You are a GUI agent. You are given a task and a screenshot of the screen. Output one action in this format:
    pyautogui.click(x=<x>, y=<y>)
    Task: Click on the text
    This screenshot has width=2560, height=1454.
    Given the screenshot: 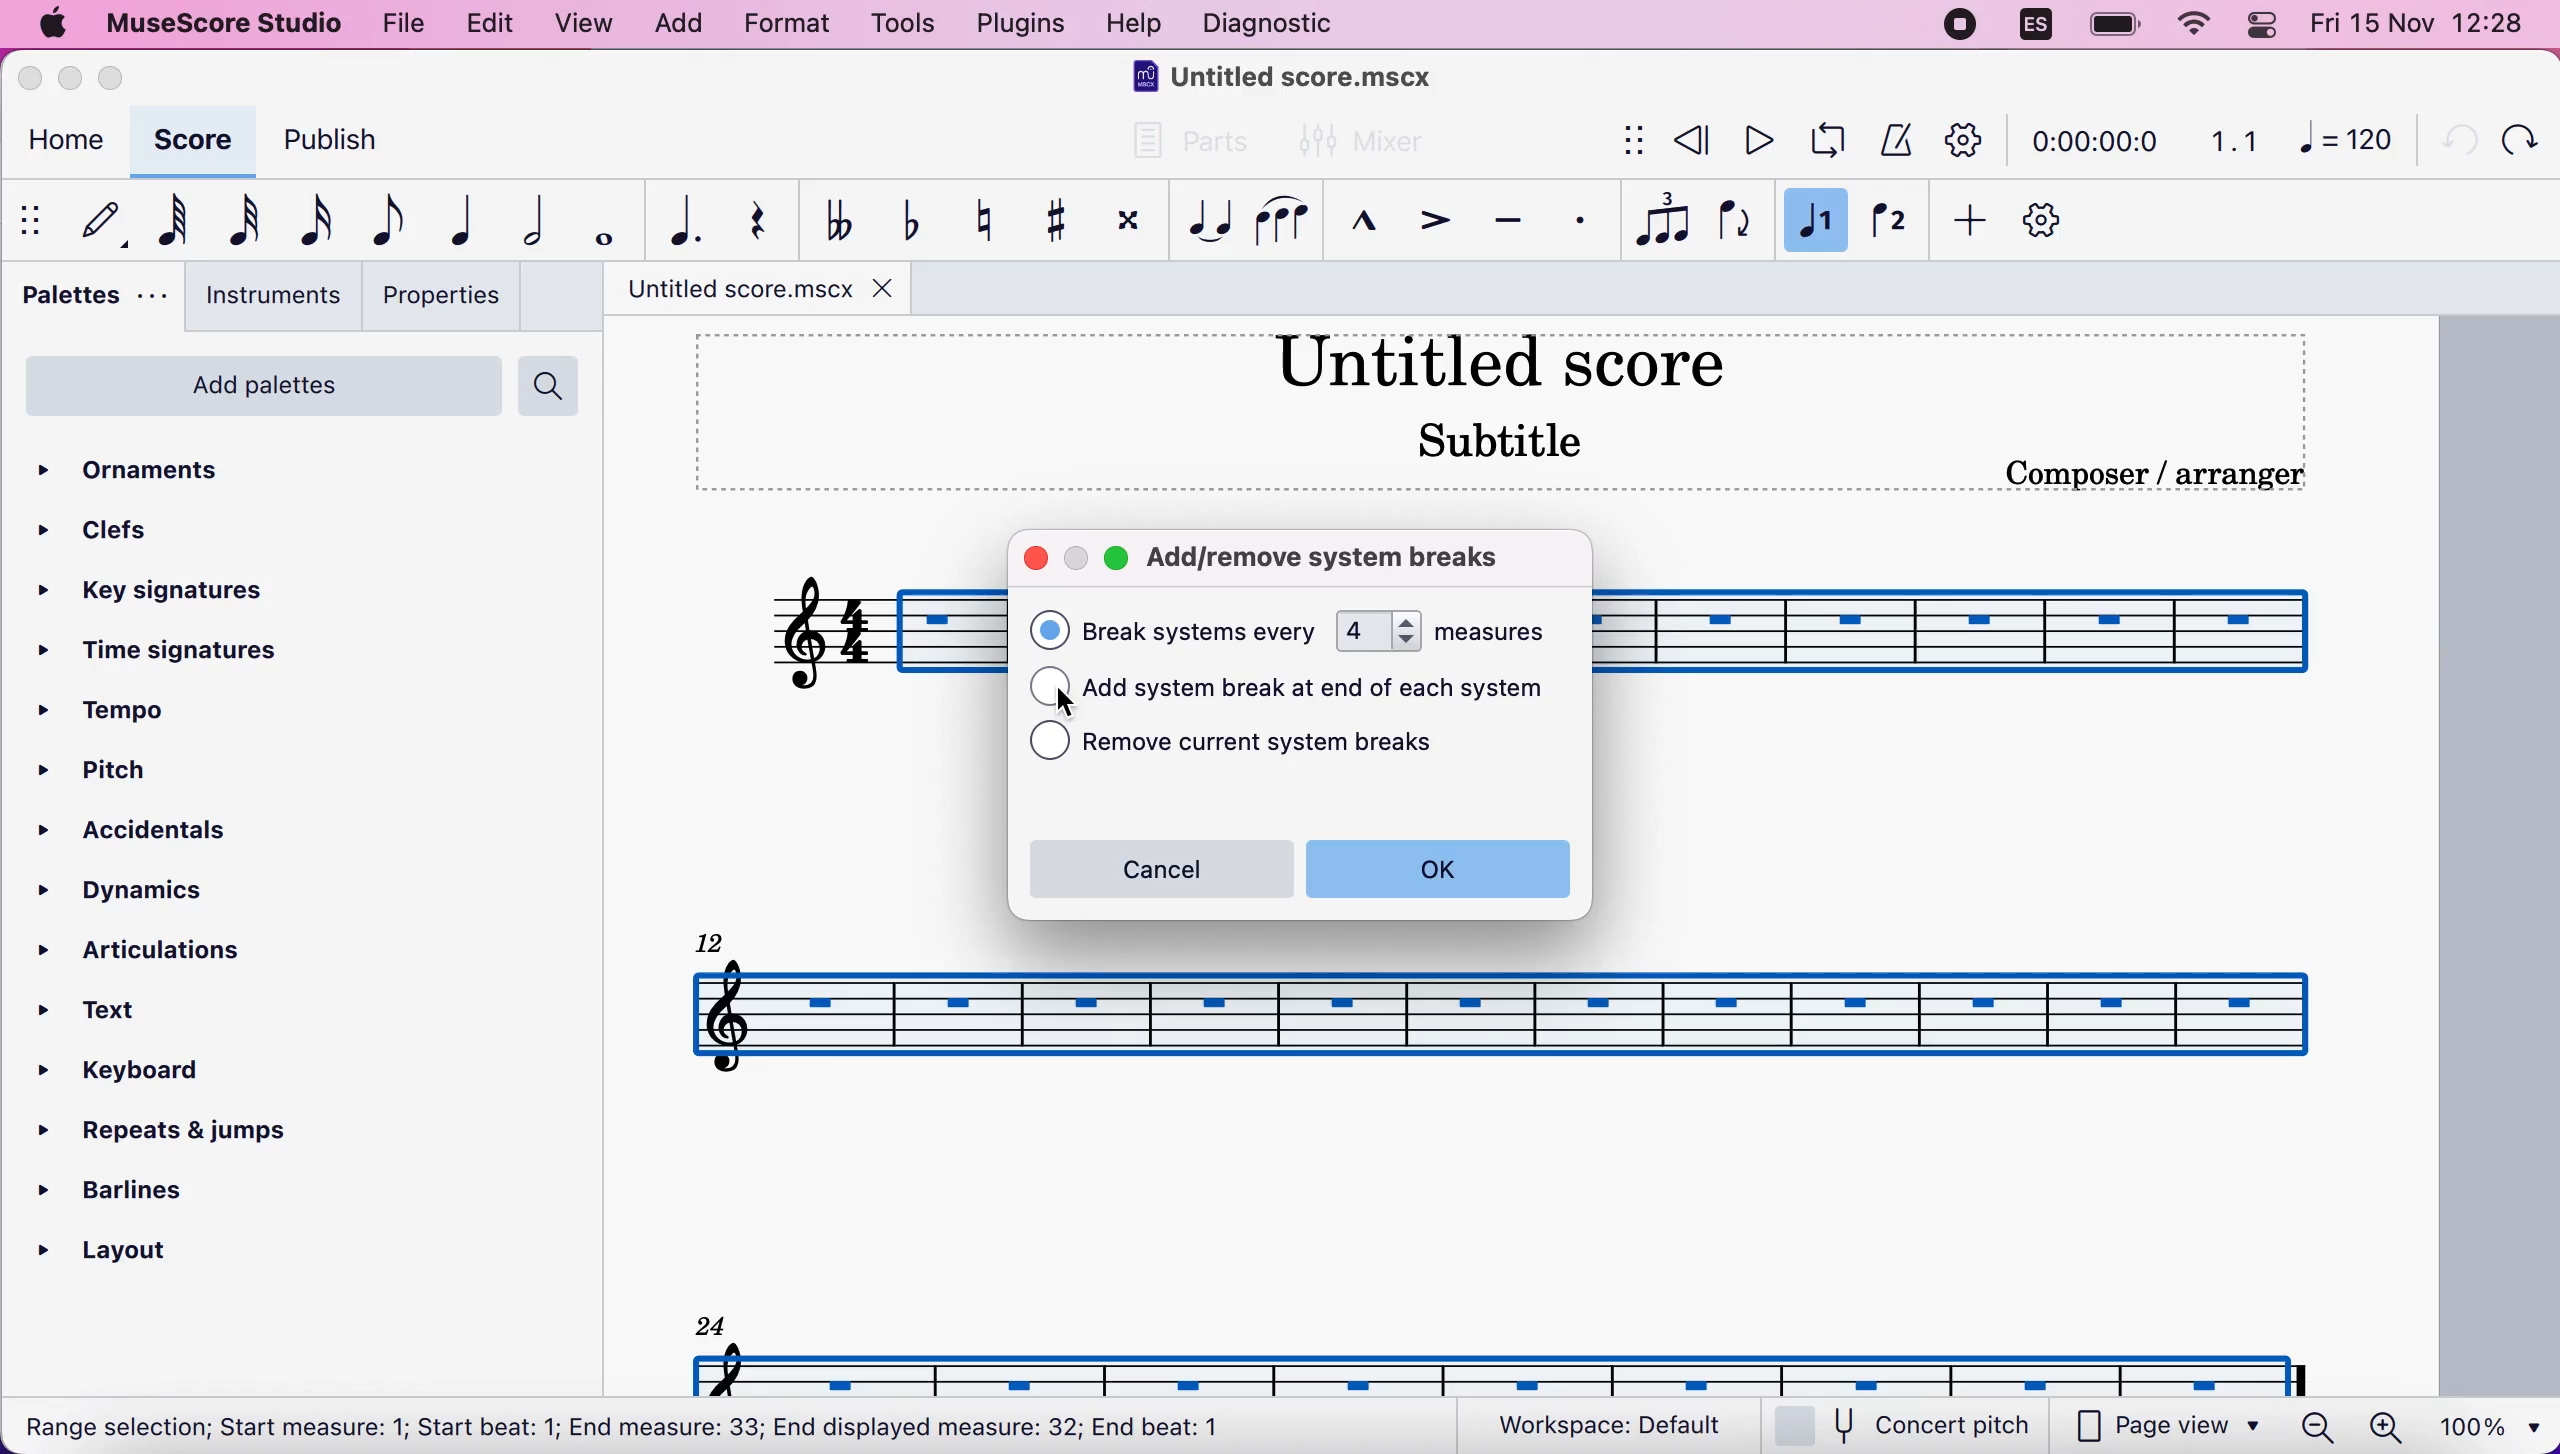 What is the action you would take?
    pyautogui.click(x=1202, y=631)
    